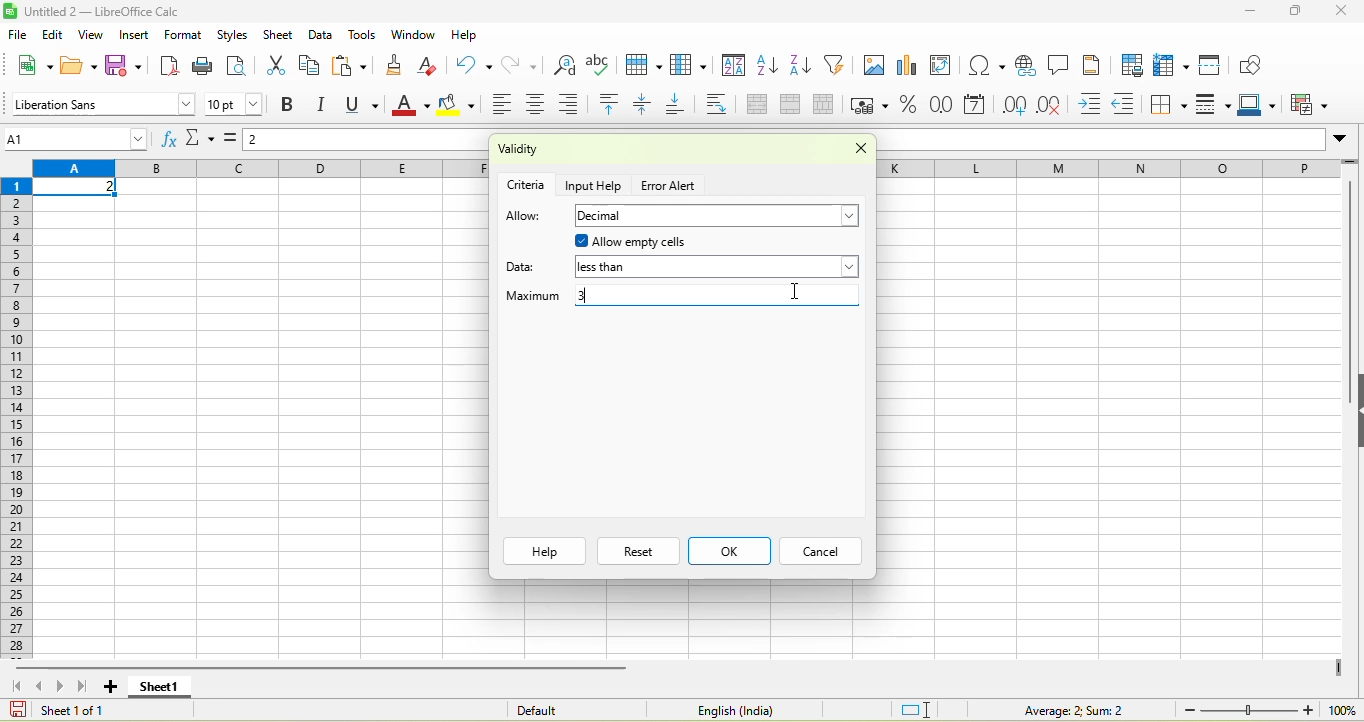 The image size is (1364, 722). What do you see at coordinates (682, 106) in the screenshot?
I see `align bottom` at bounding box center [682, 106].